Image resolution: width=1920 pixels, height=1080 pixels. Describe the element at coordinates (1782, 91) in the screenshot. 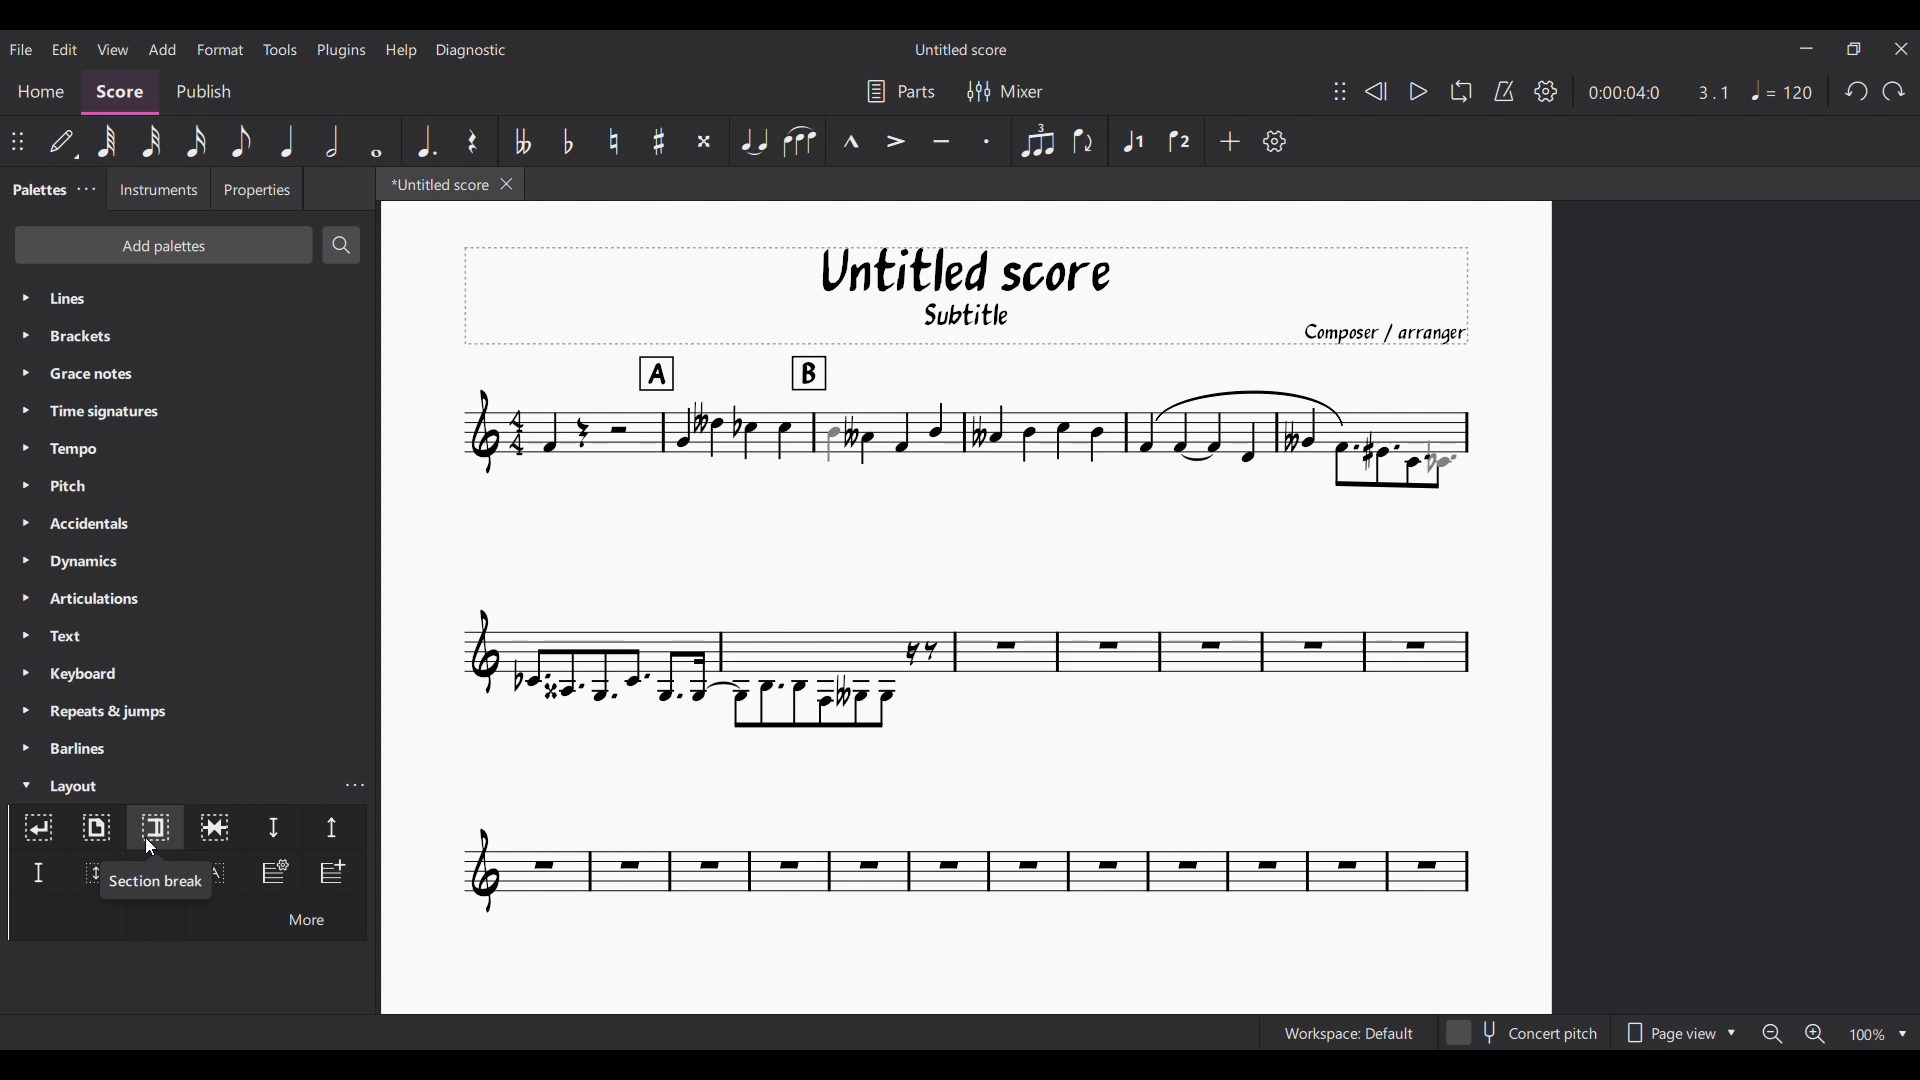

I see `Tempo` at that location.